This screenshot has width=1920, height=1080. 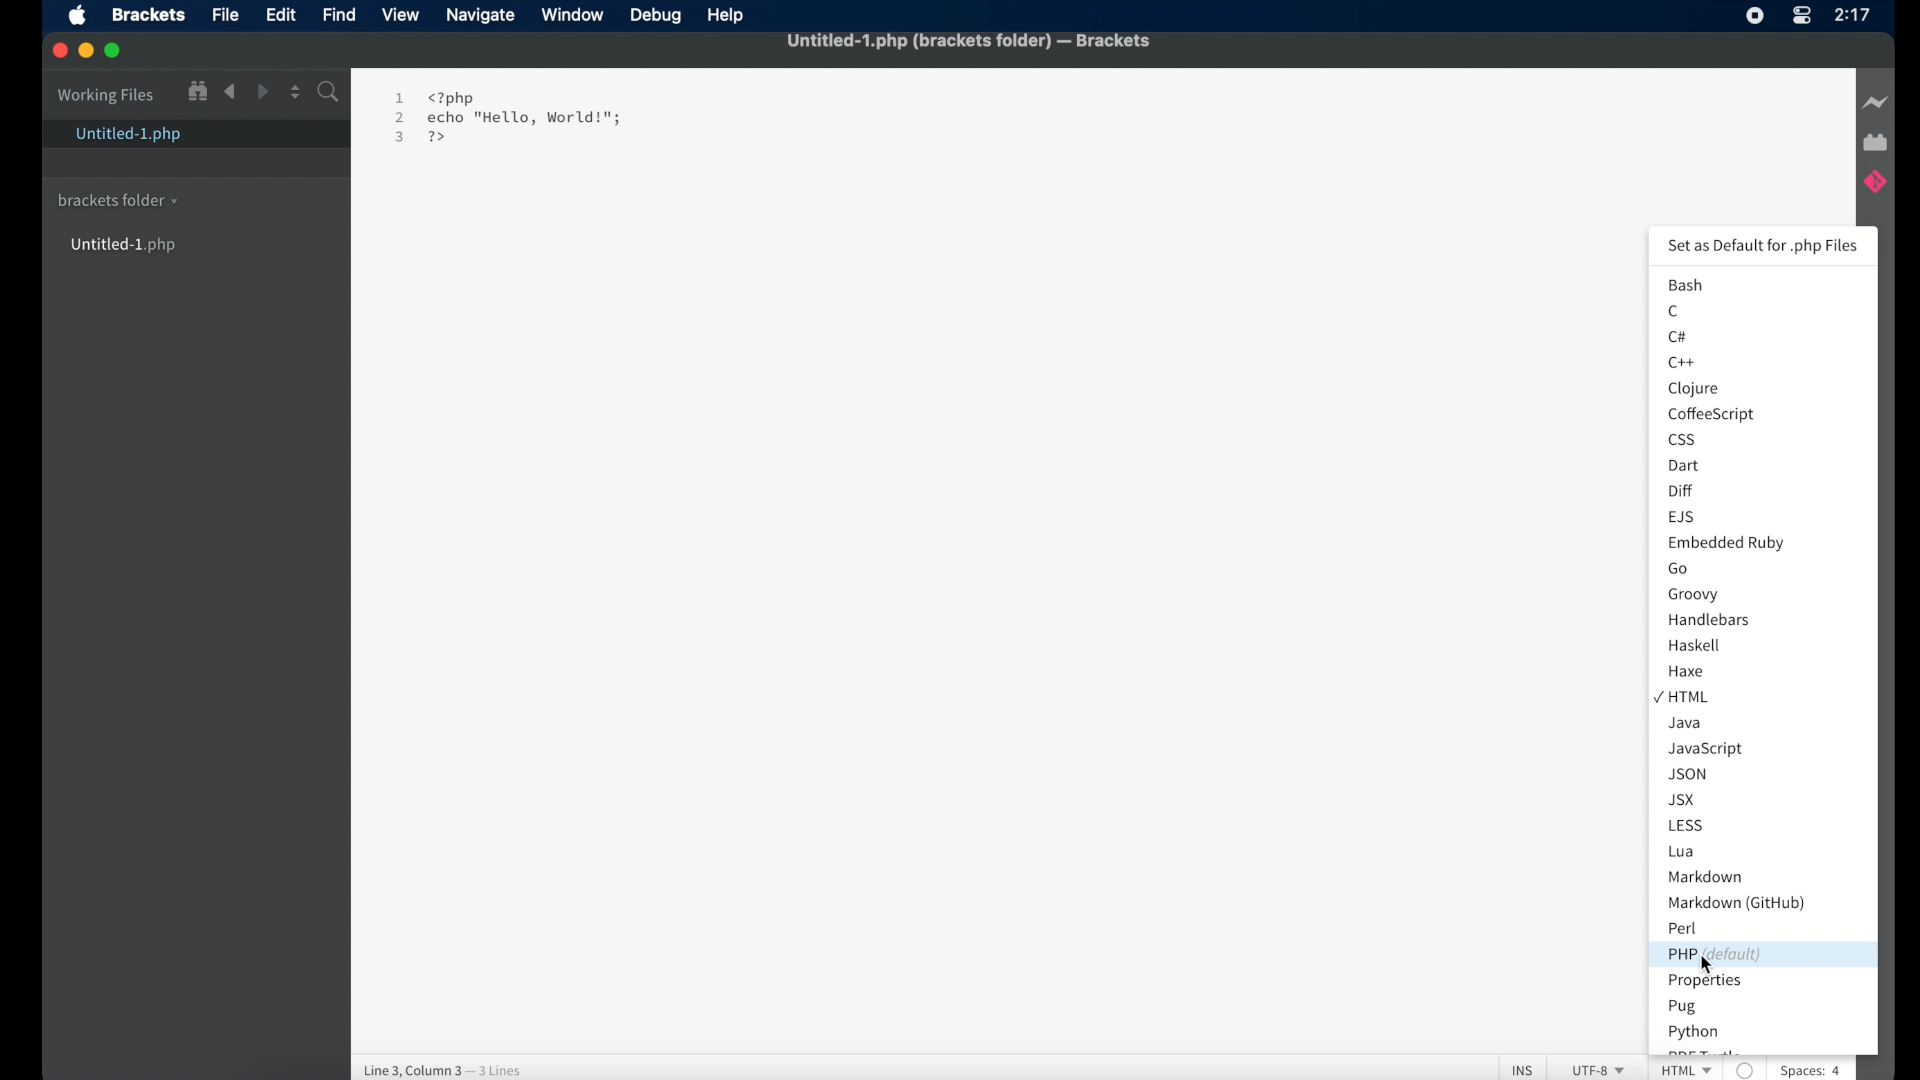 I want to click on maximize, so click(x=115, y=50).